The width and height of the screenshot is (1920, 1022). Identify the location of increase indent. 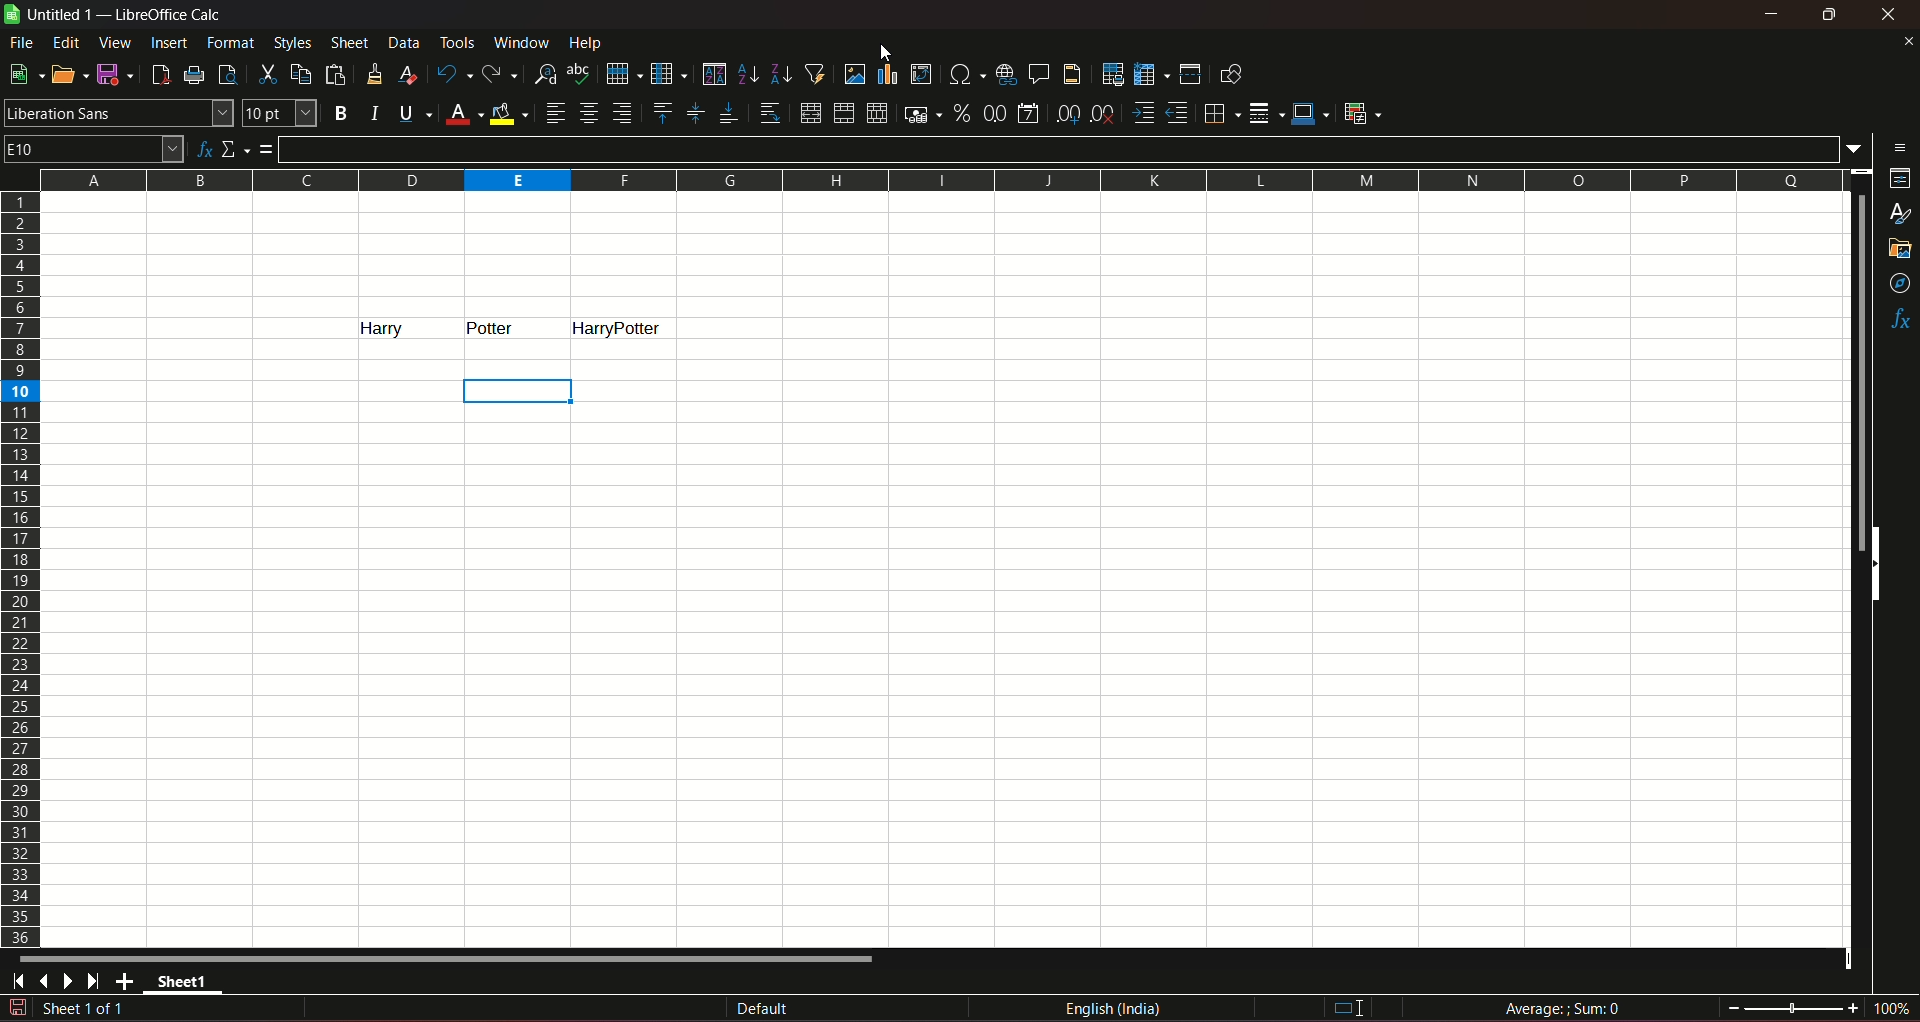
(1141, 113).